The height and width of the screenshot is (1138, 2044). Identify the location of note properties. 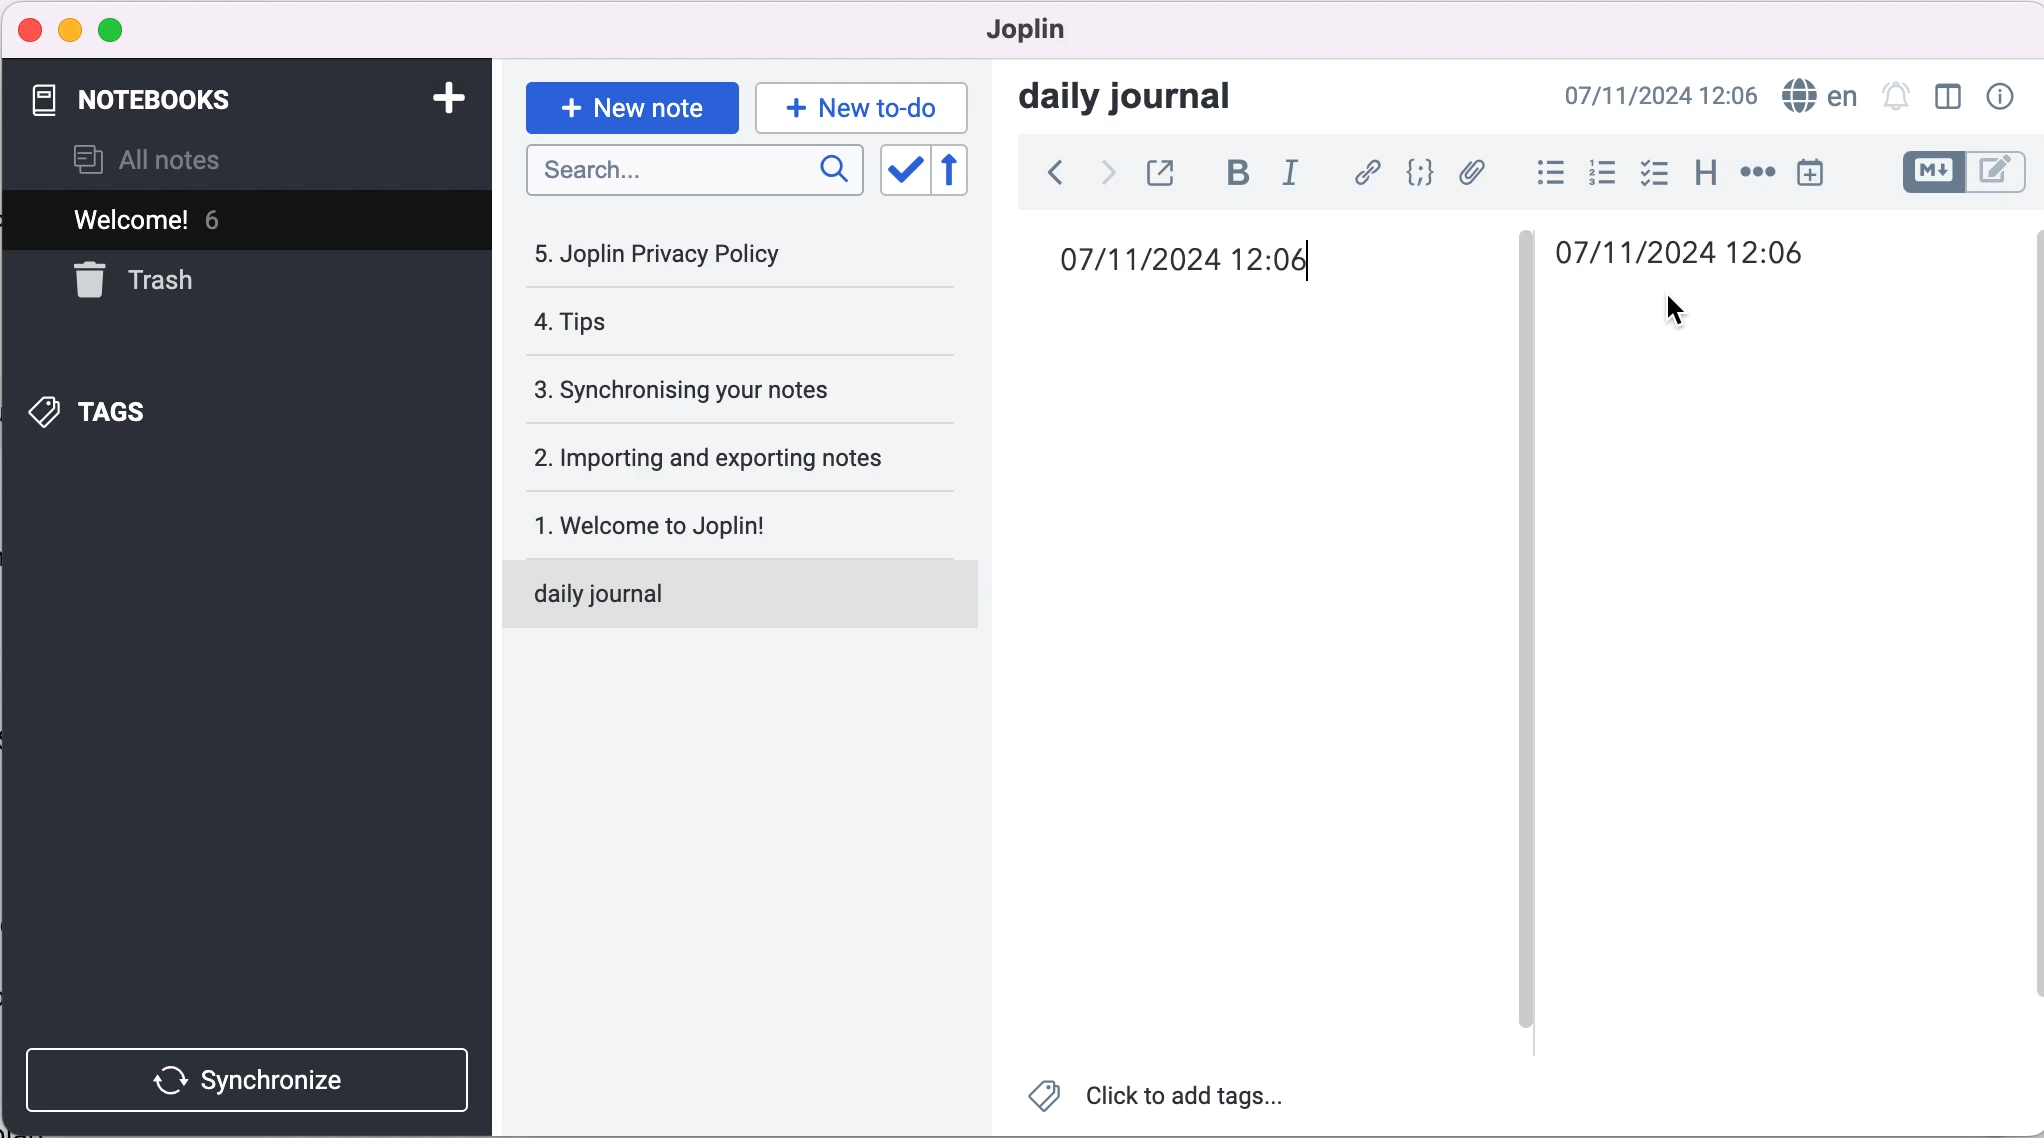
(2002, 99).